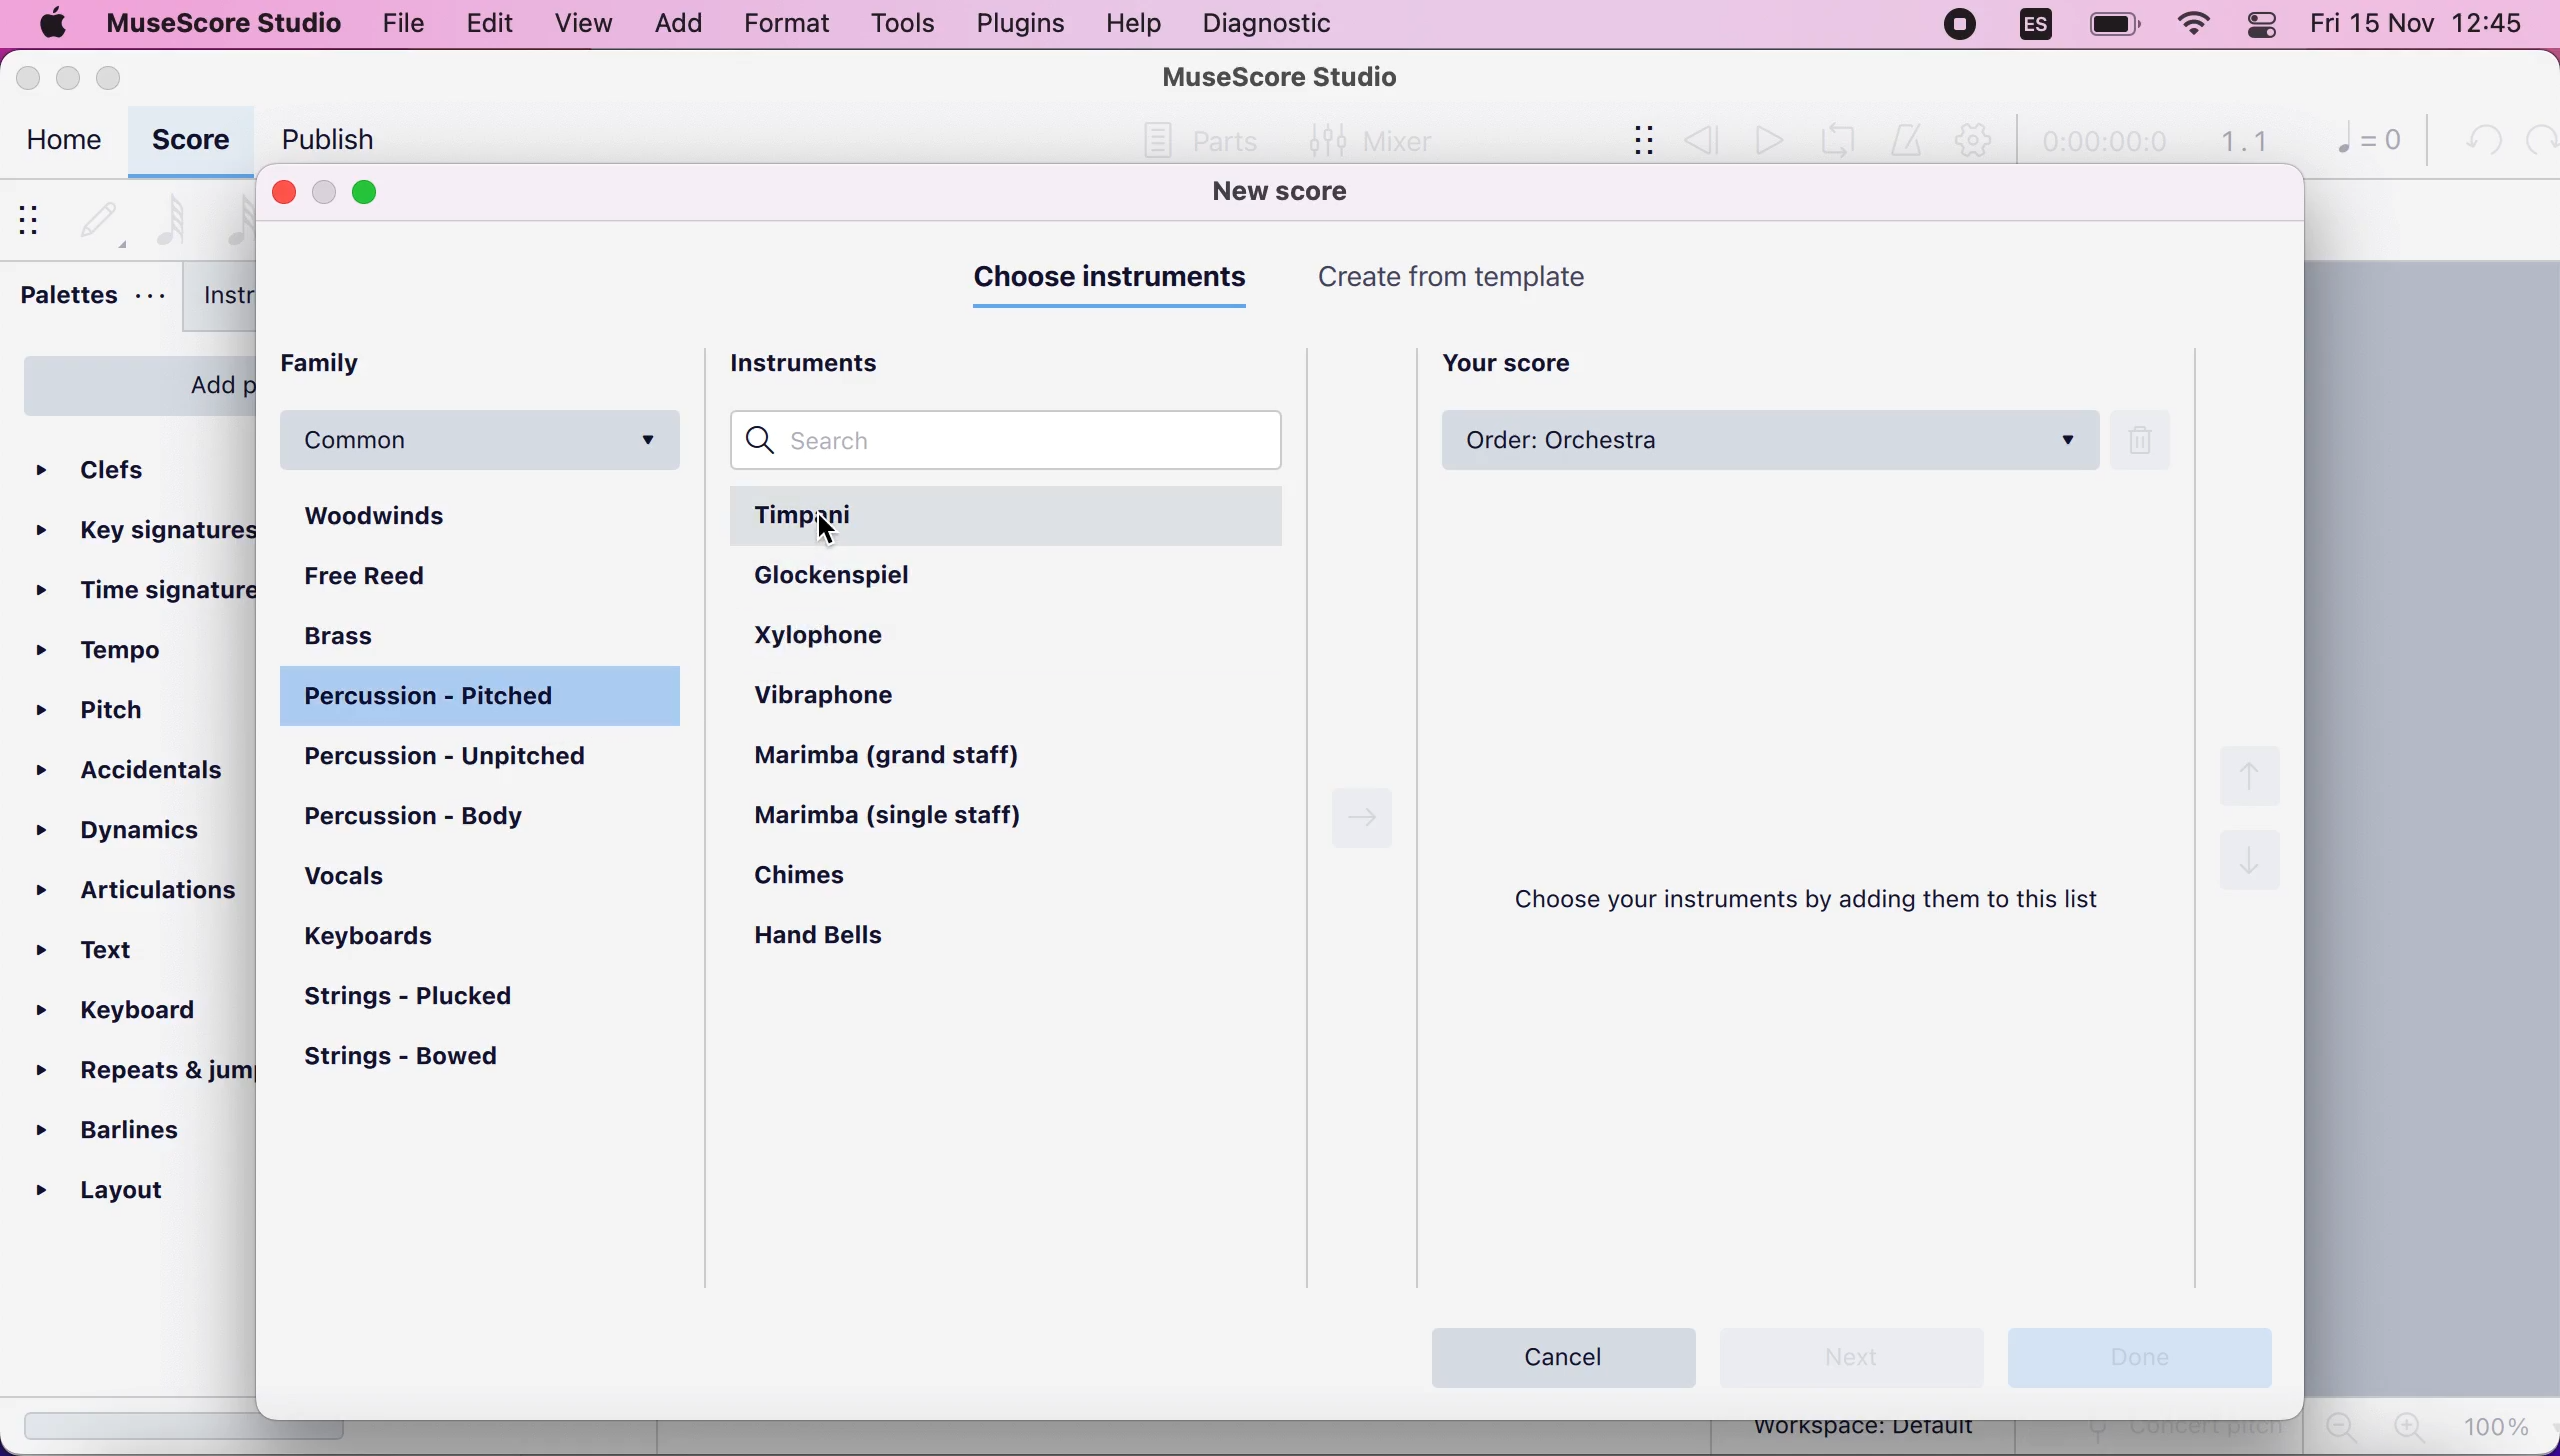 Image resolution: width=2560 pixels, height=1456 pixels. What do you see at coordinates (171, 217) in the screenshot?
I see `64th note` at bounding box center [171, 217].